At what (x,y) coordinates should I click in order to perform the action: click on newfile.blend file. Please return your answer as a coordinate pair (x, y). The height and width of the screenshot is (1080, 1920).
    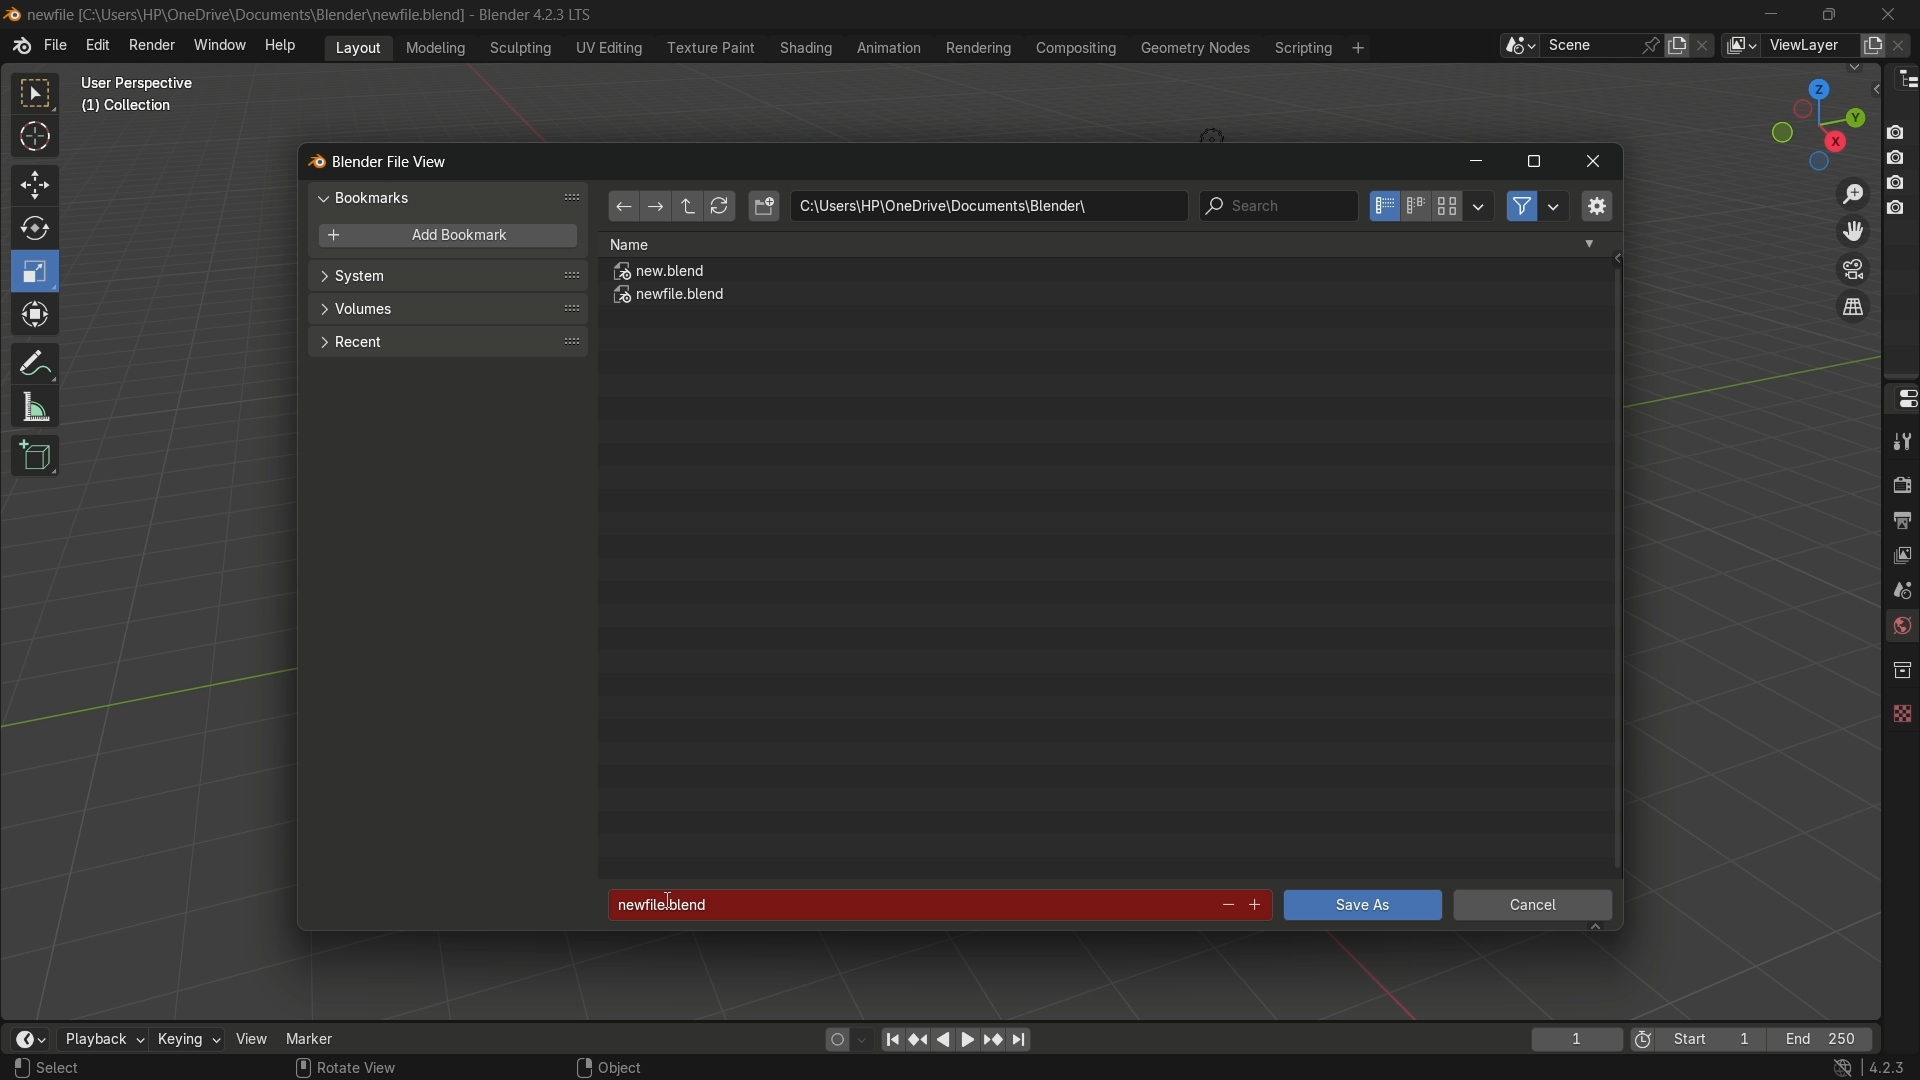
    Looking at the image, I should click on (671, 298).